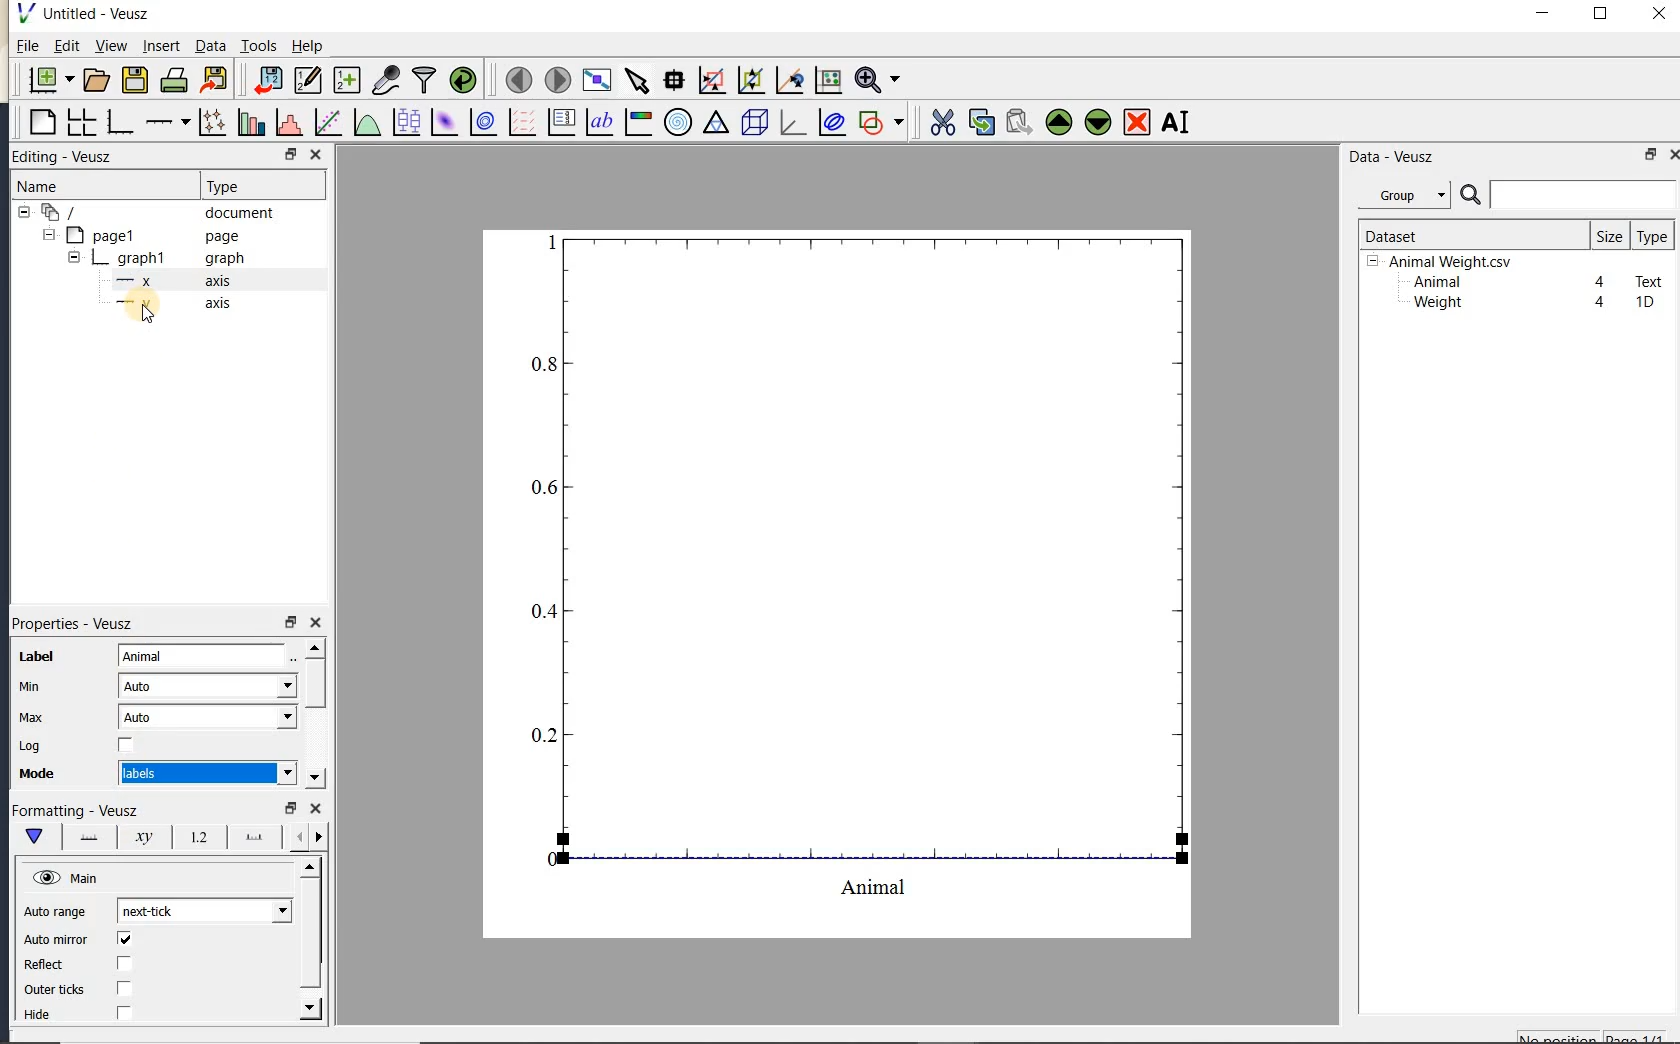  What do you see at coordinates (250, 836) in the screenshot?
I see `major ticks` at bounding box center [250, 836].